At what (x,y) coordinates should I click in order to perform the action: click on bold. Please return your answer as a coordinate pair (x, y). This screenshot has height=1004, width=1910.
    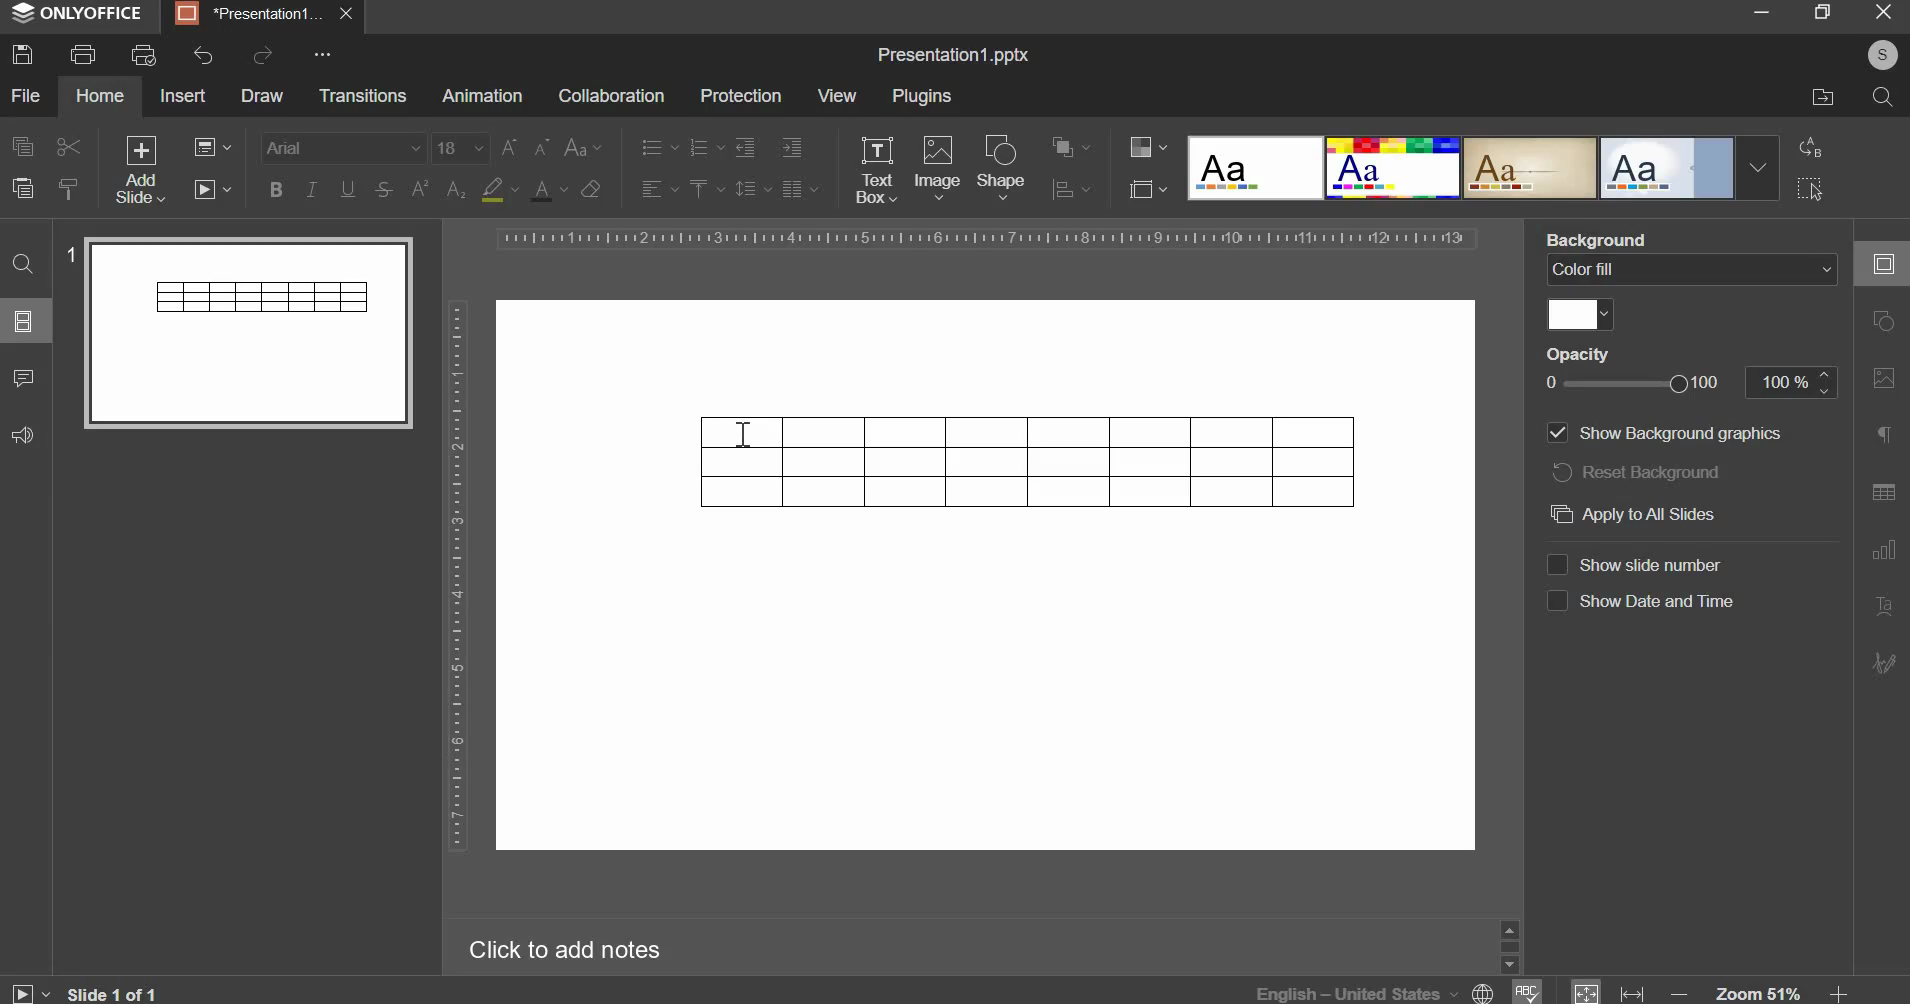
    Looking at the image, I should click on (276, 186).